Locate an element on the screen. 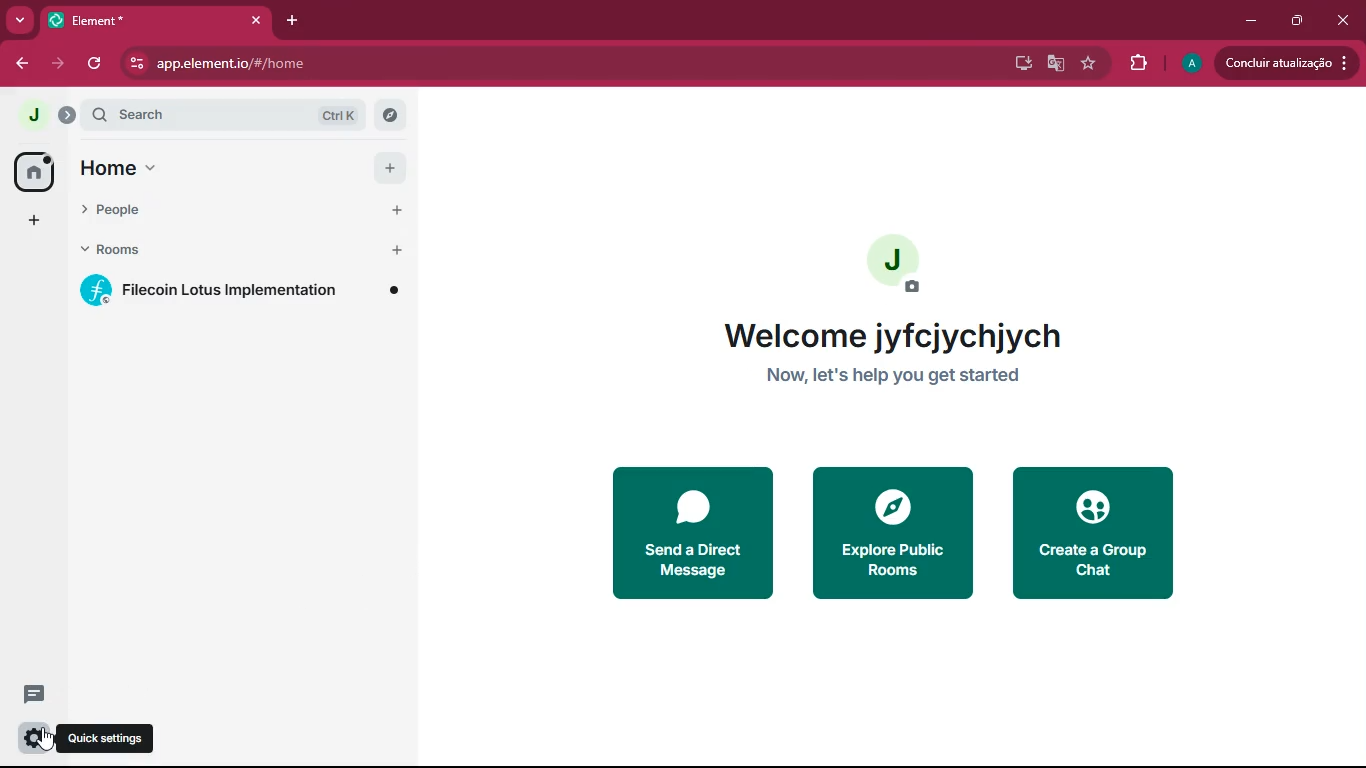 Image resolution: width=1366 pixels, height=768 pixels. desktop is located at coordinates (1015, 63).